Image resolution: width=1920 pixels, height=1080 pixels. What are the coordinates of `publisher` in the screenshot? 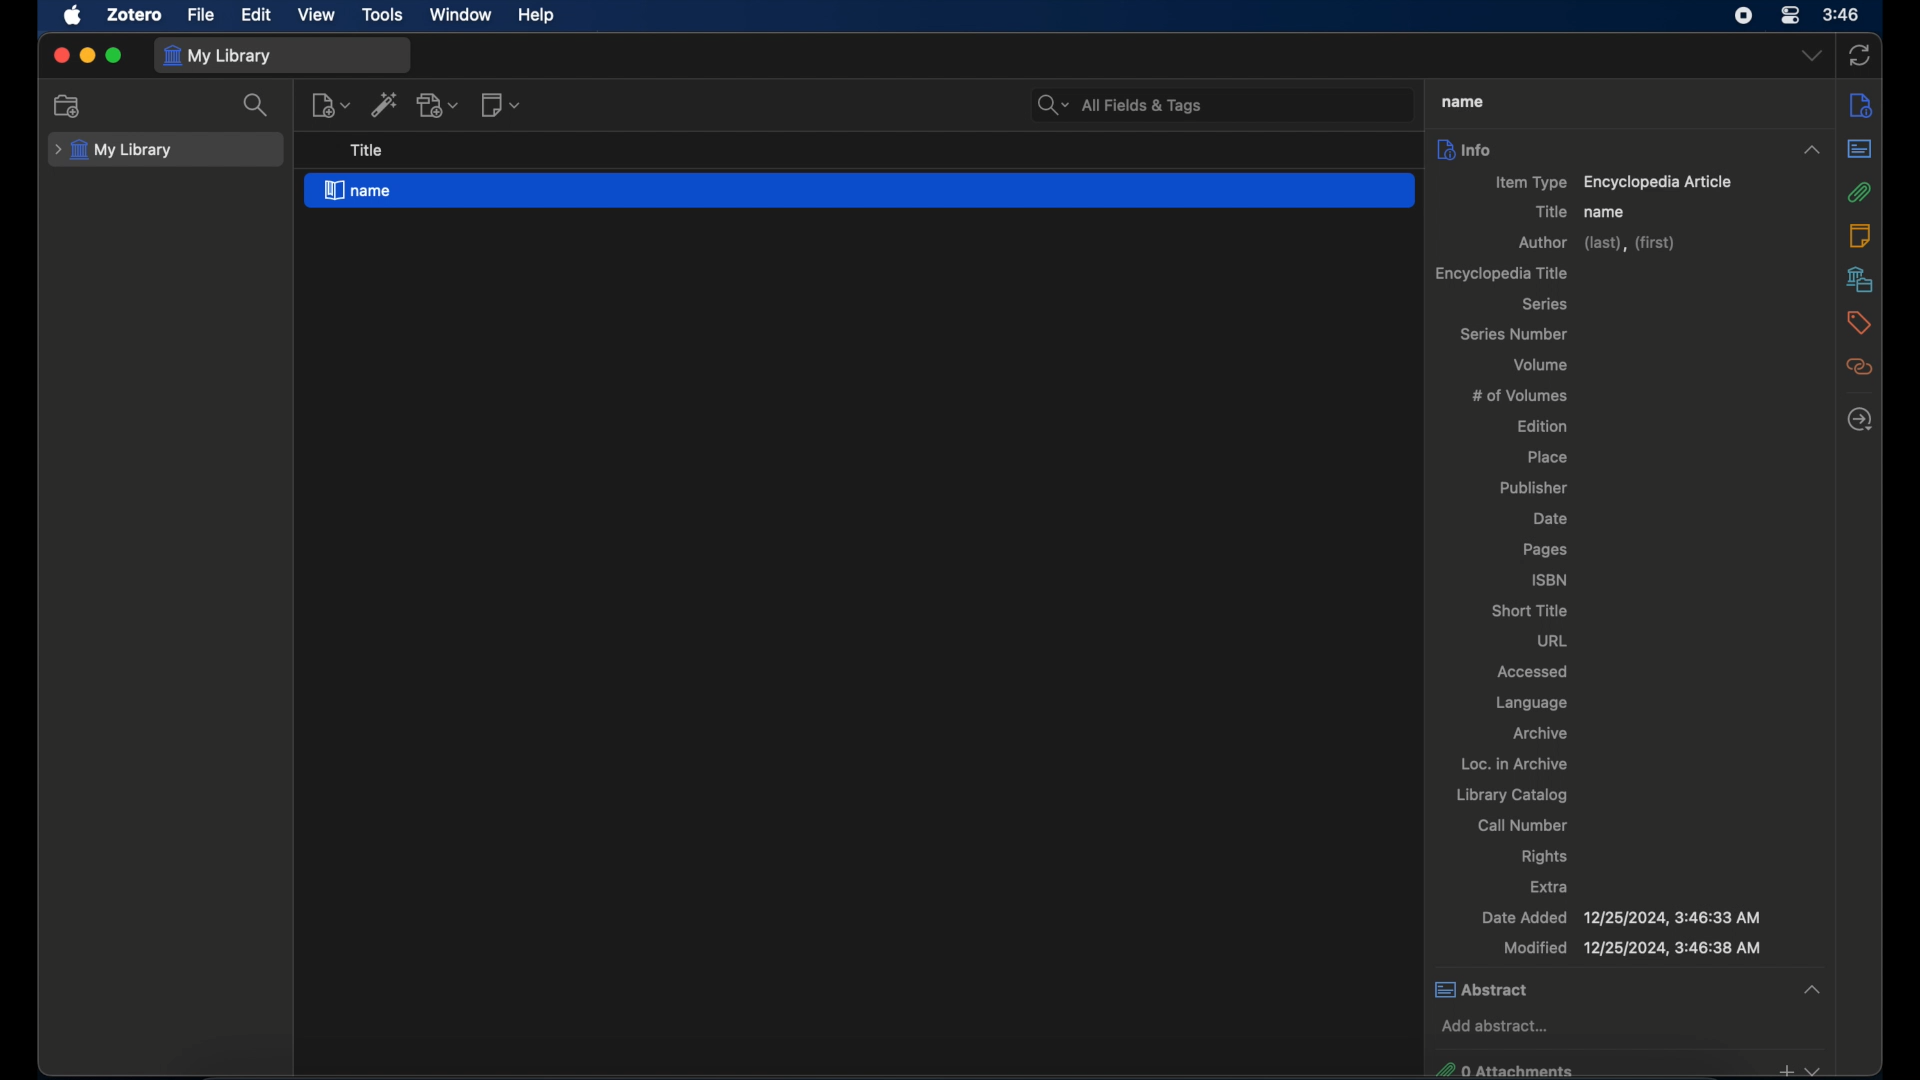 It's located at (1536, 489).